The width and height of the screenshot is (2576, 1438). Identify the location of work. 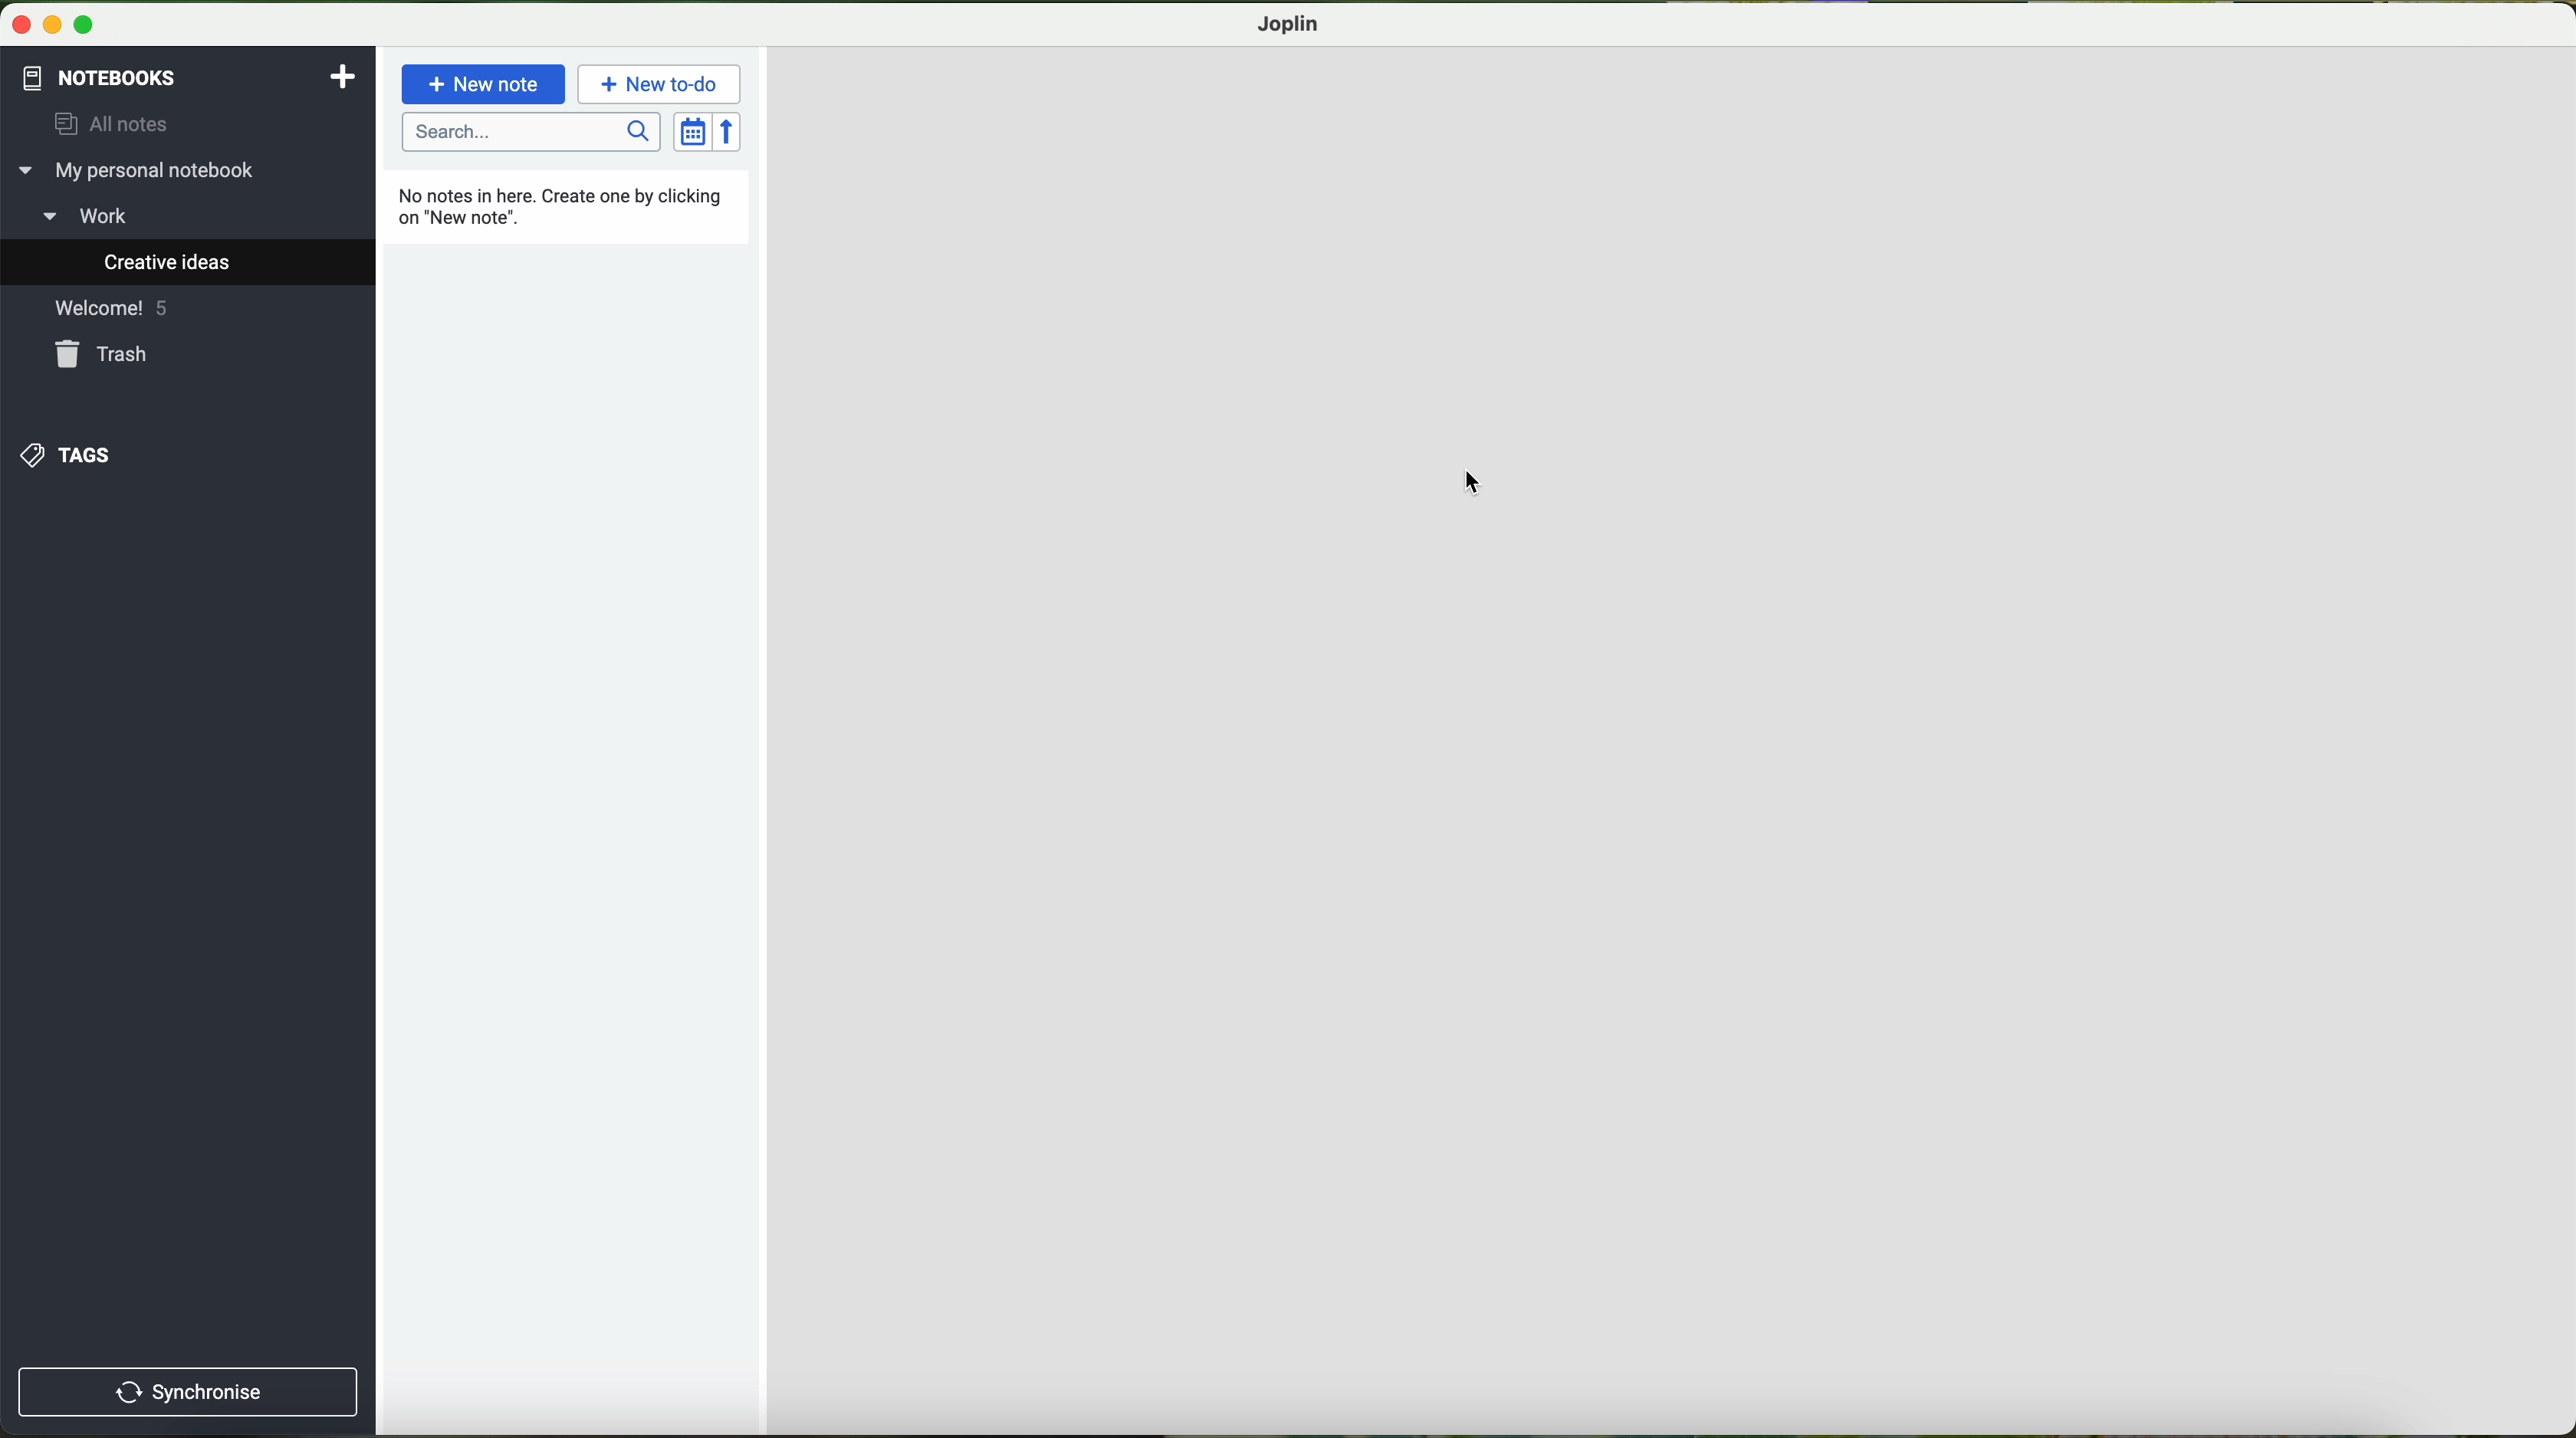
(108, 214).